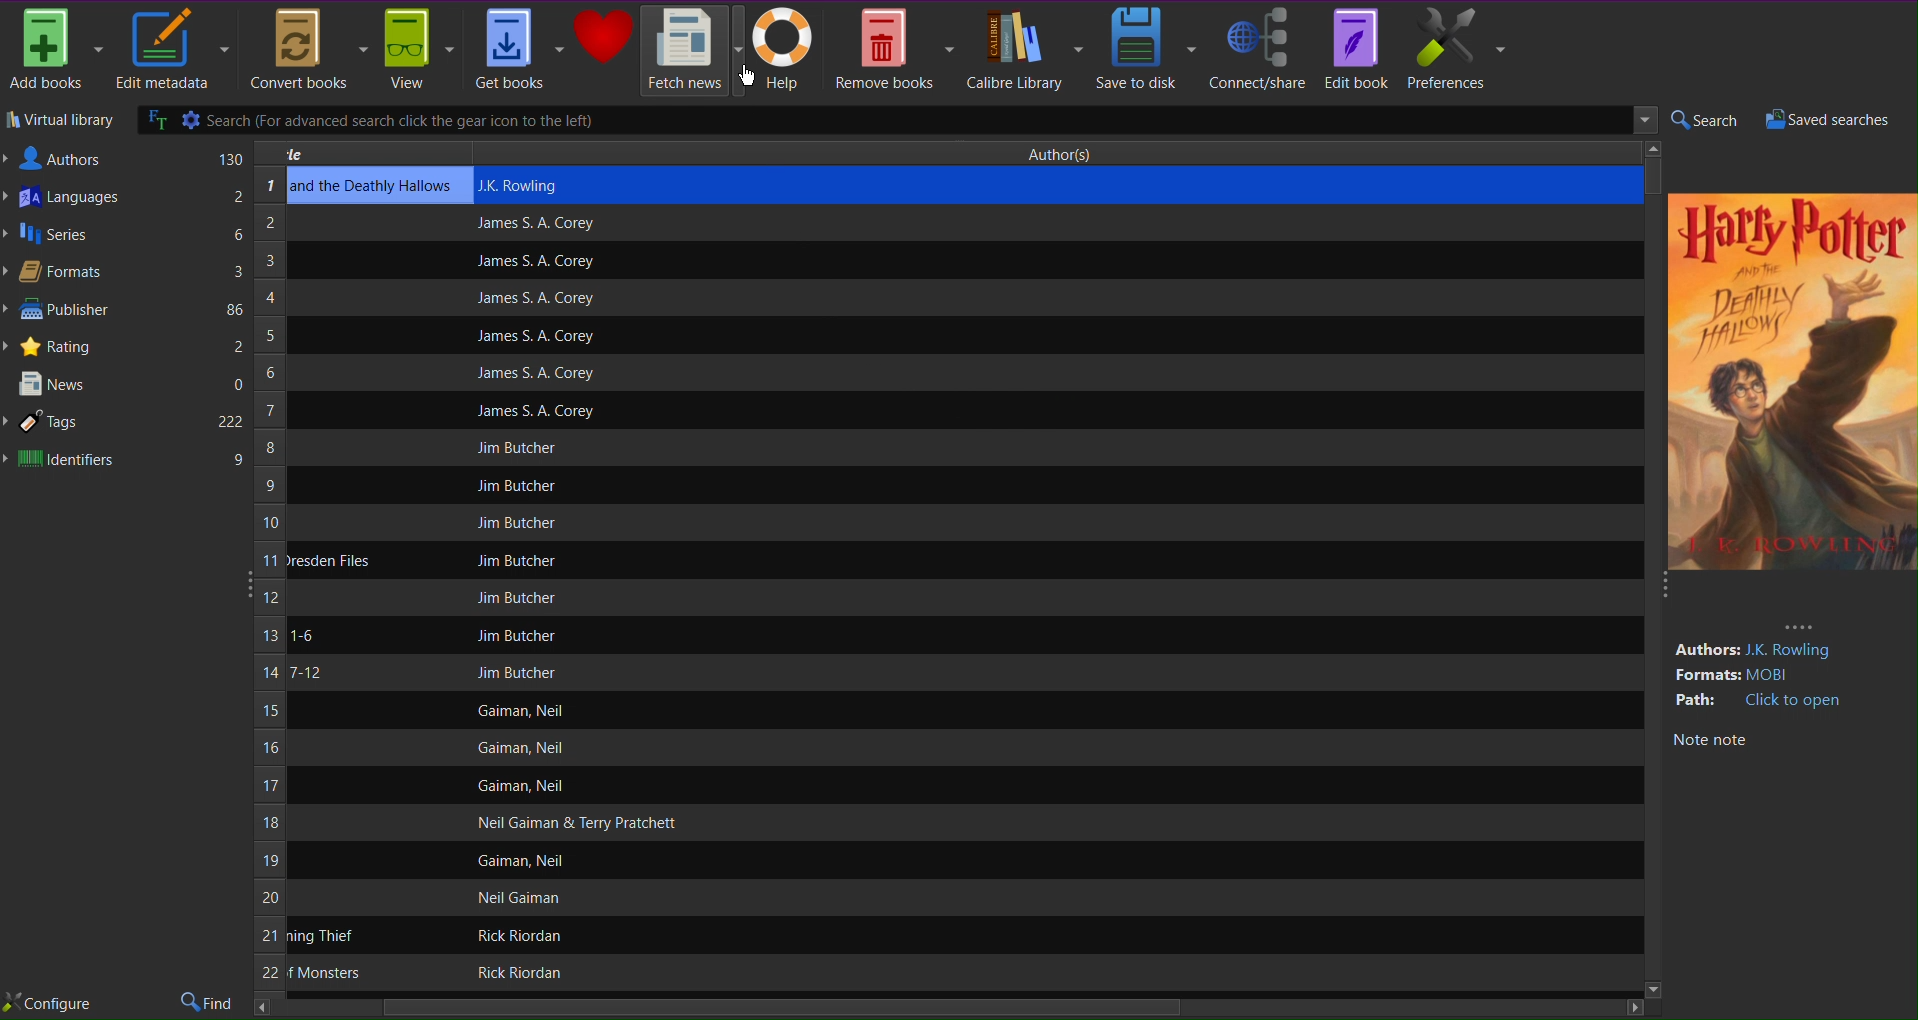  I want to click on Authors :, so click(1705, 650).